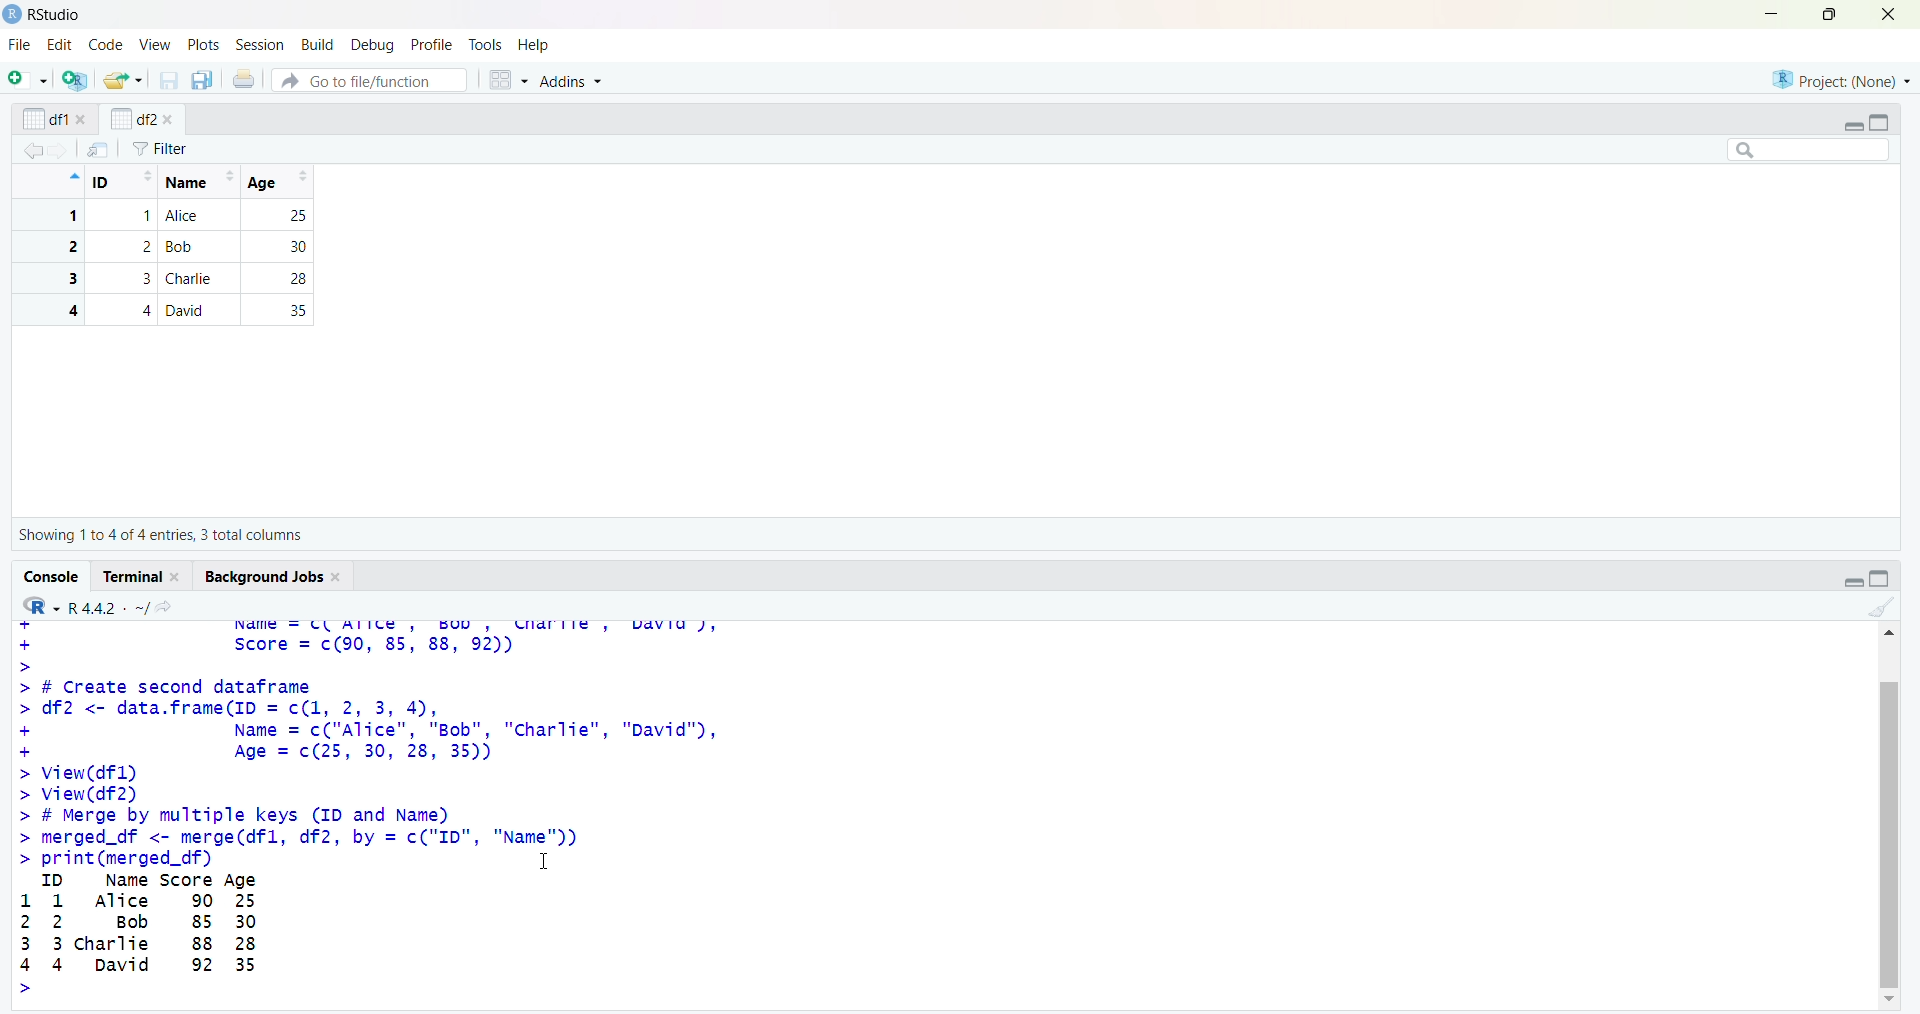  What do you see at coordinates (206, 46) in the screenshot?
I see `plots` at bounding box center [206, 46].